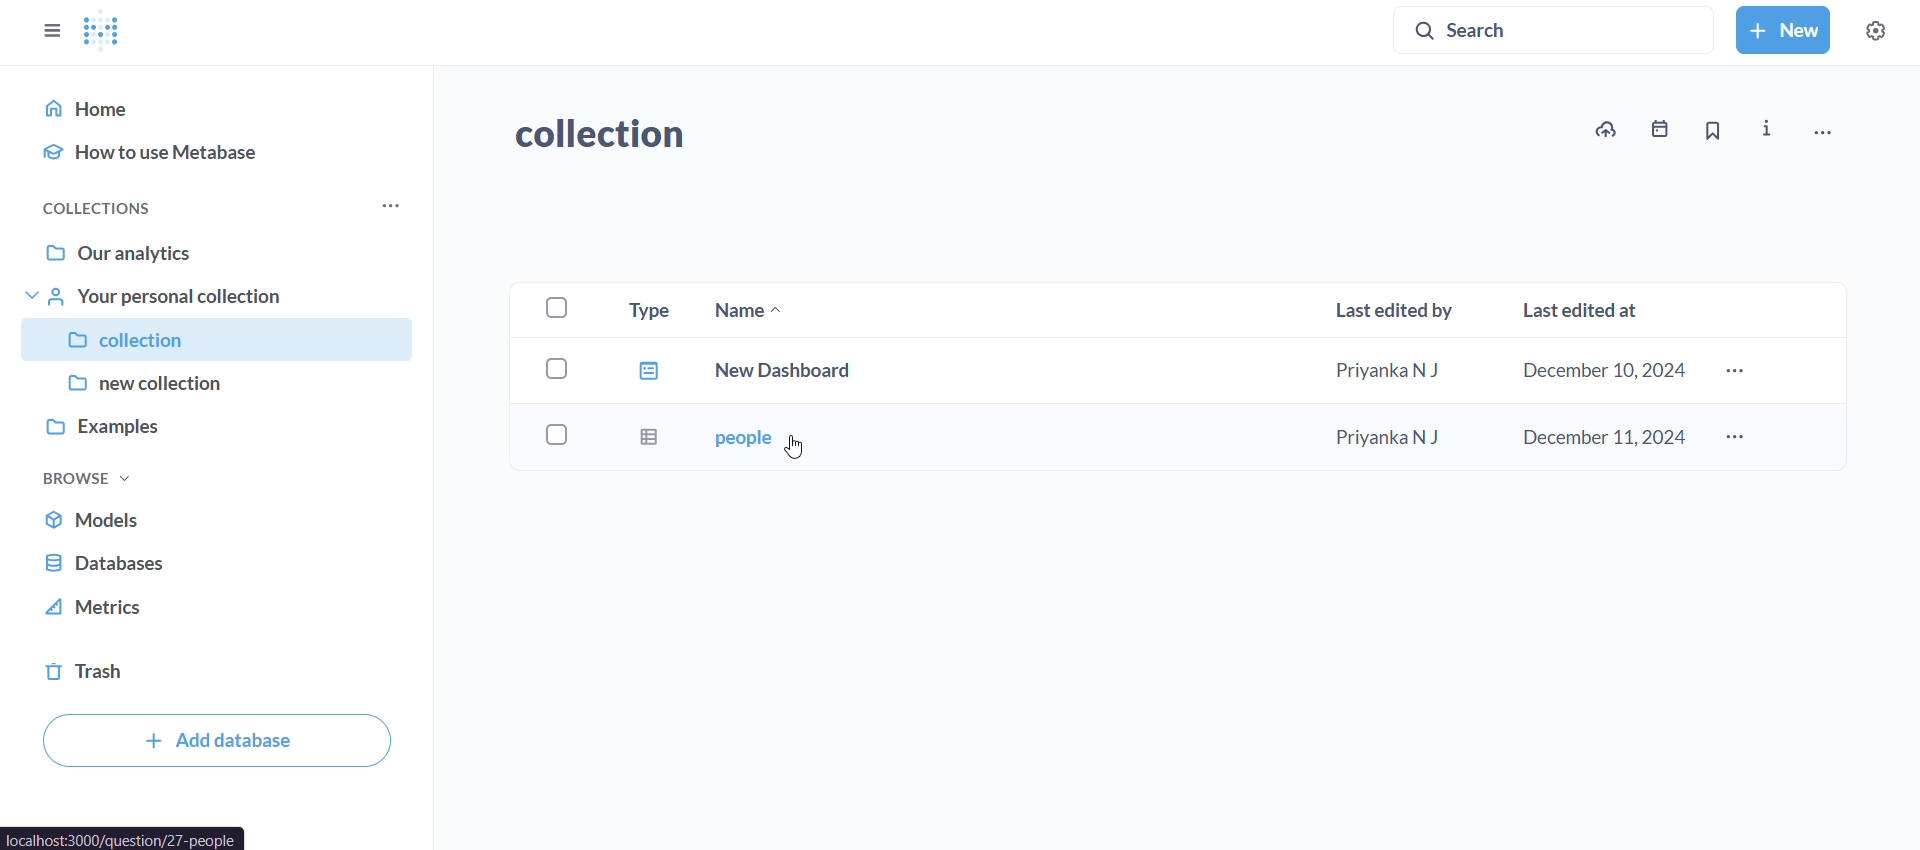  What do you see at coordinates (1556, 31) in the screenshot?
I see `search` at bounding box center [1556, 31].